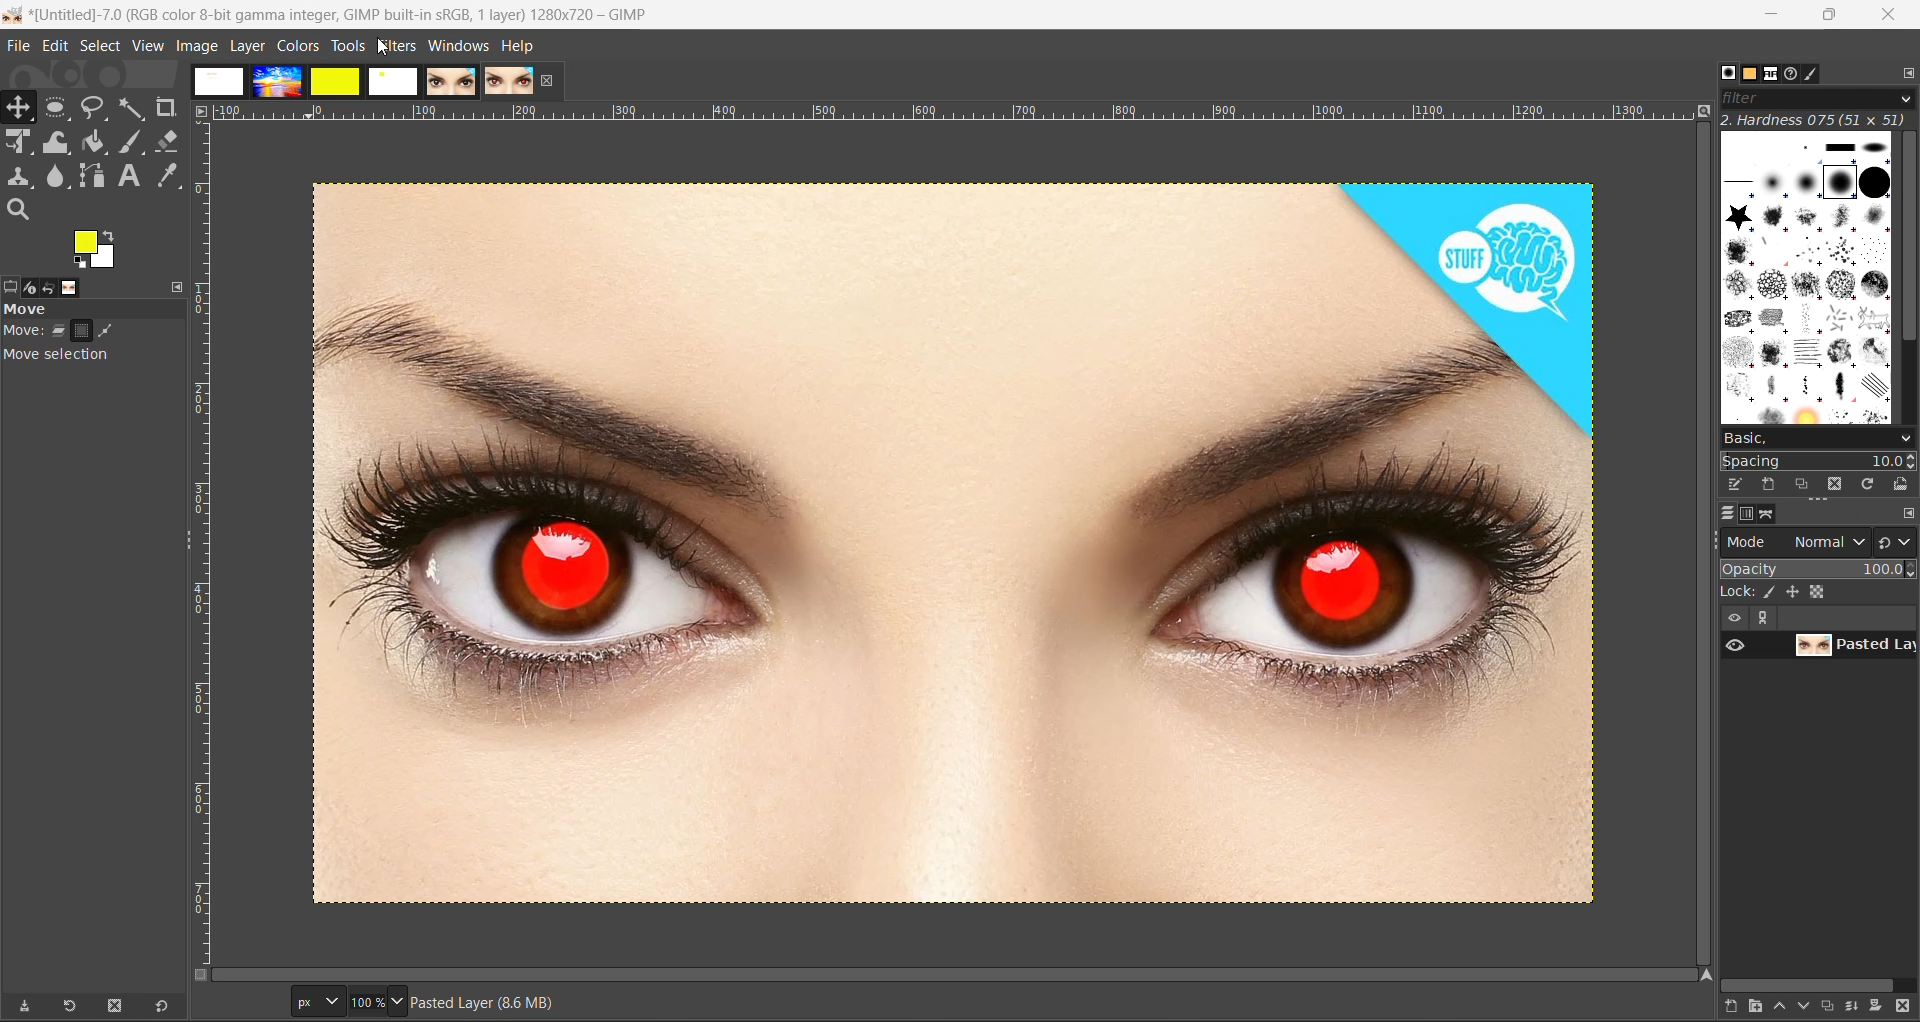 The image size is (1920, 1022). Describe the element at coordinates (21, 143) in the screenshot. I see `Scale` at that location.